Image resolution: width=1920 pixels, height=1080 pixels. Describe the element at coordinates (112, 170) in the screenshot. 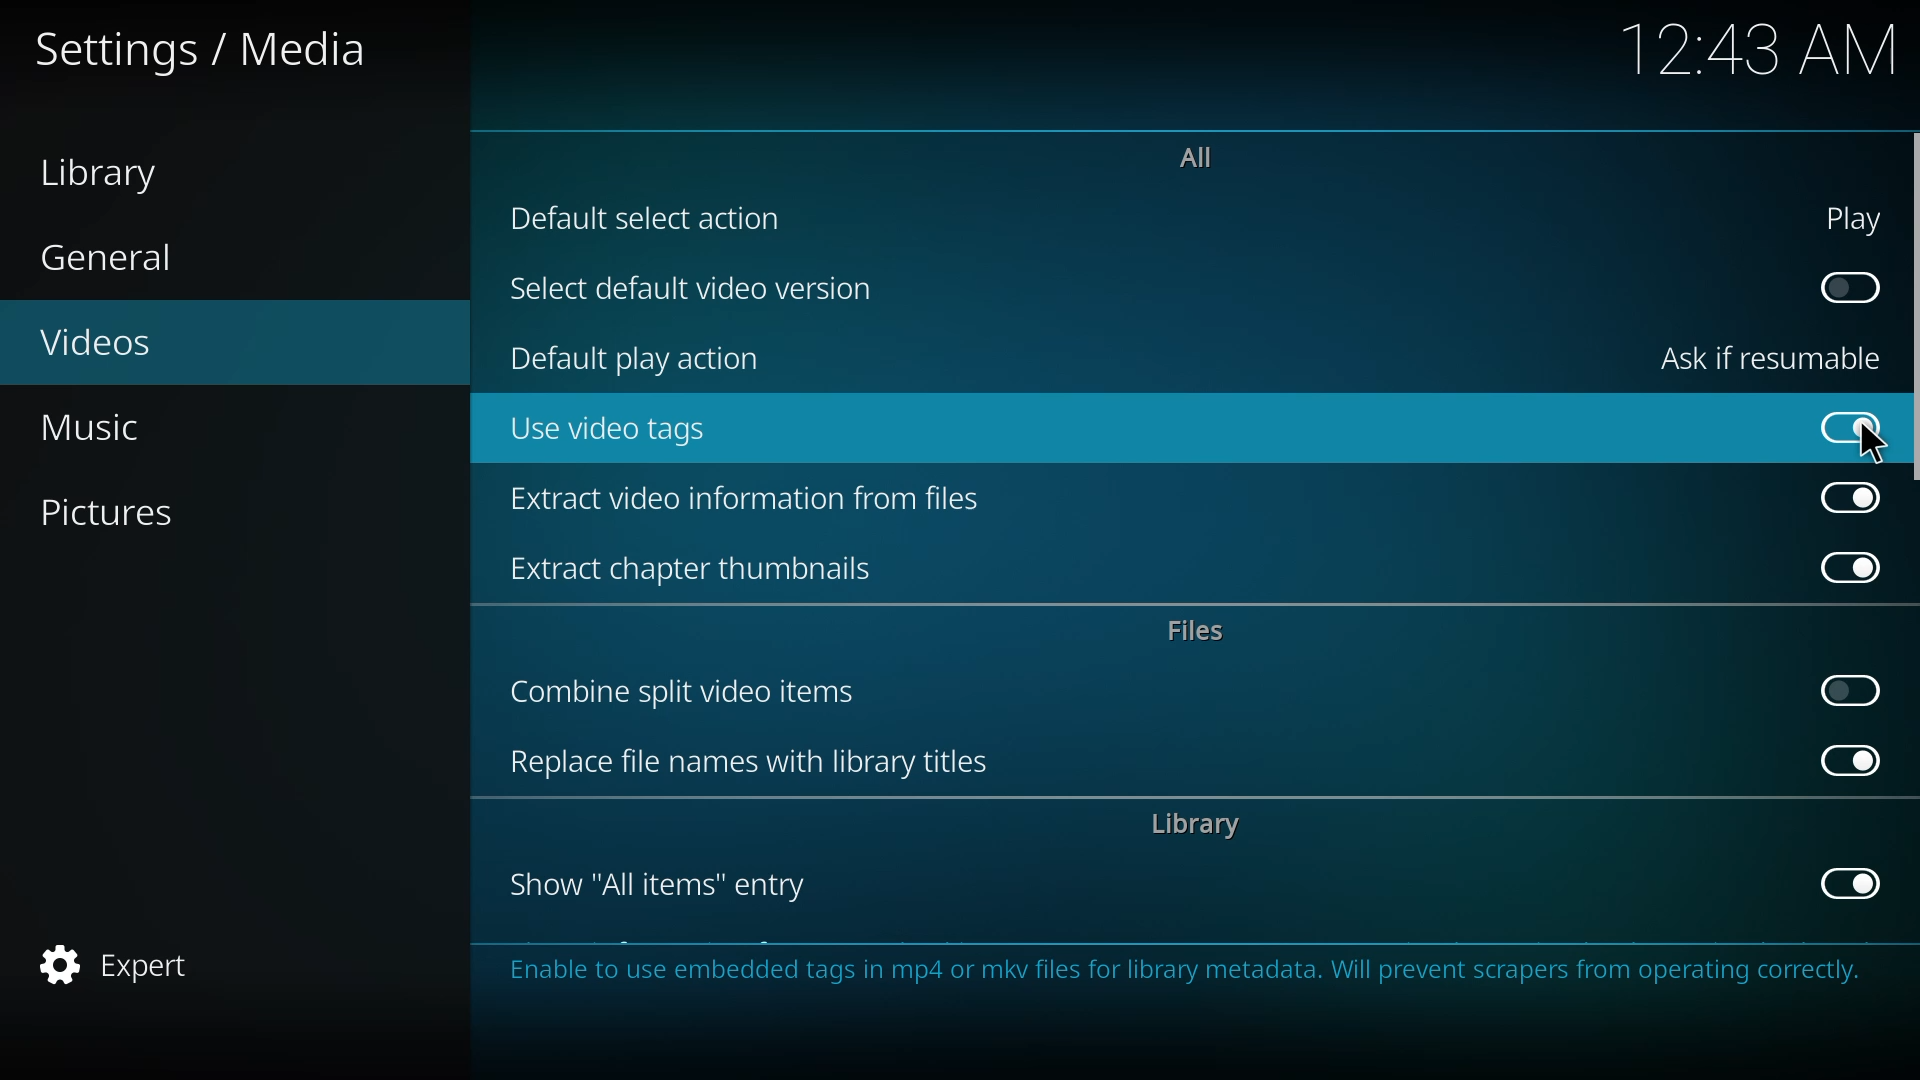

I see `library` at that location.